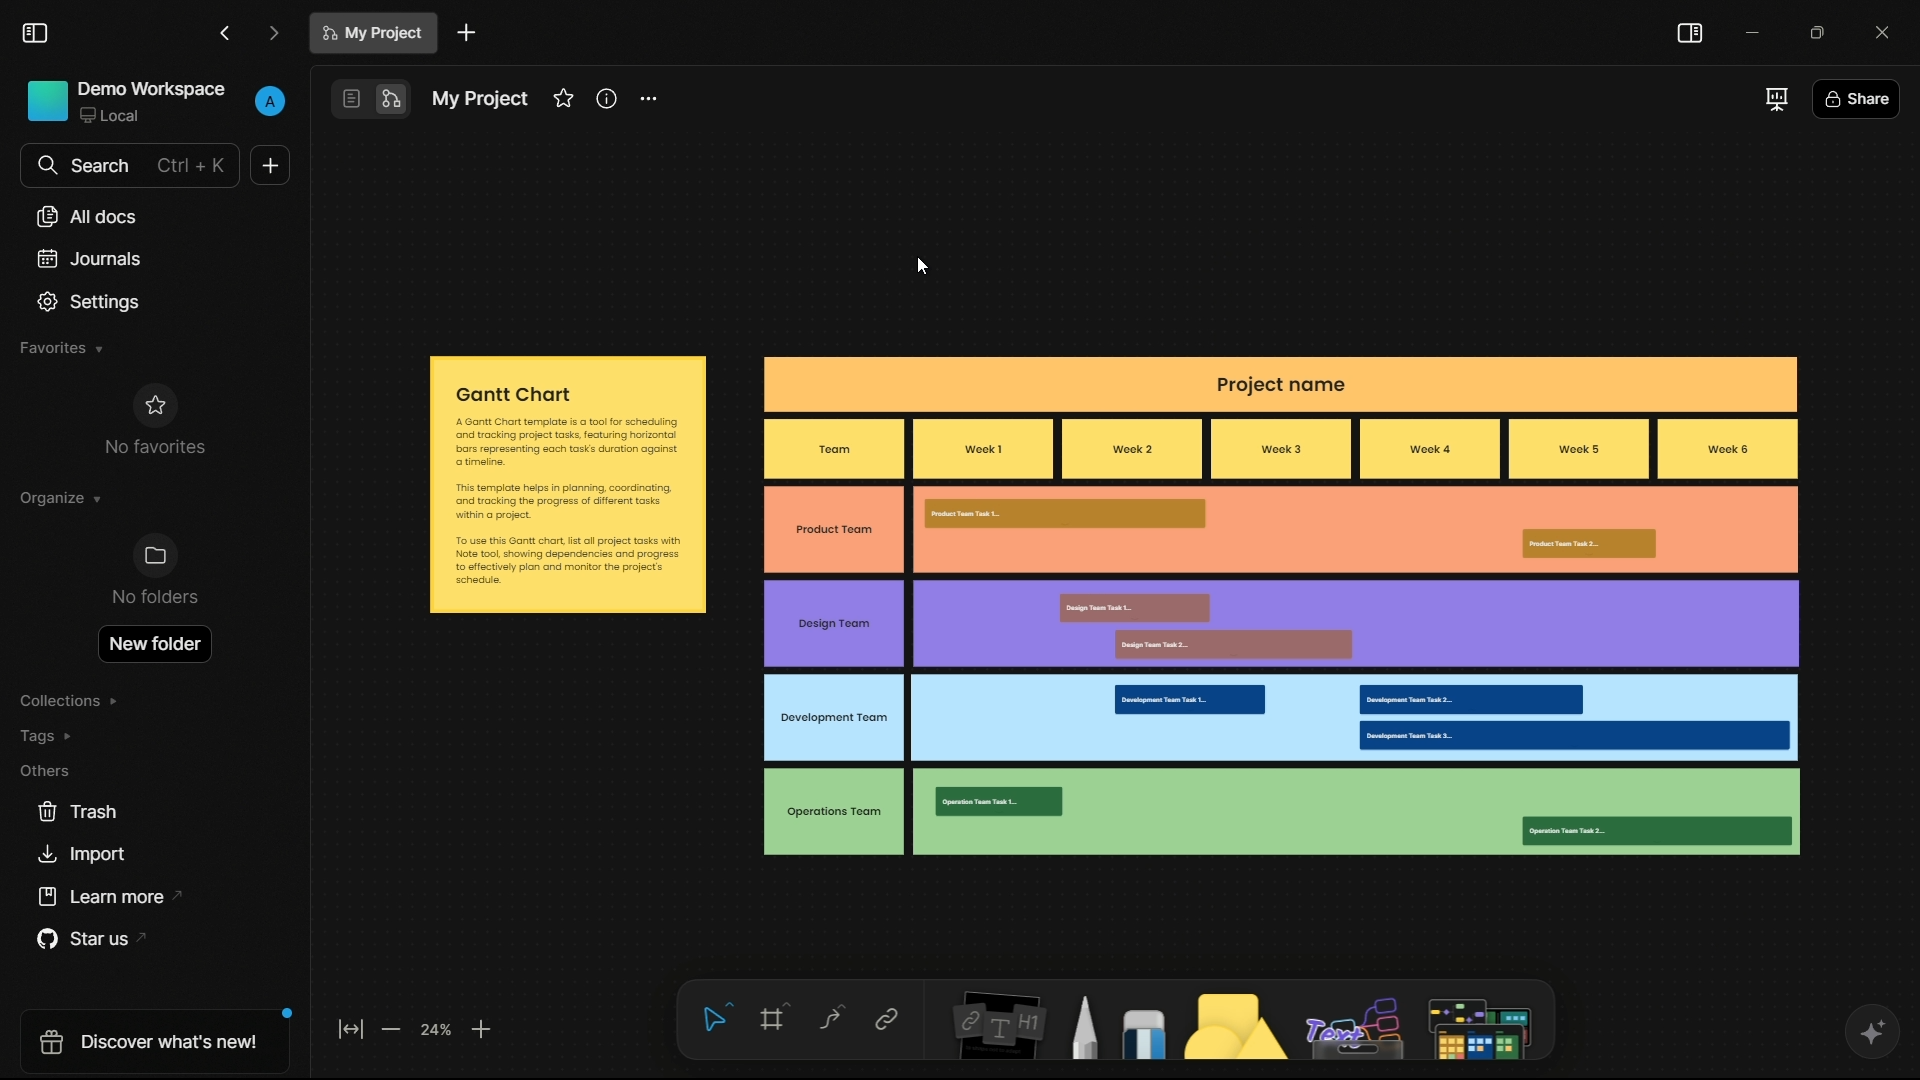 Image resolution: width=1920 pixels, height=1080 pixels. I want to click on cursor, so click(921, 265).